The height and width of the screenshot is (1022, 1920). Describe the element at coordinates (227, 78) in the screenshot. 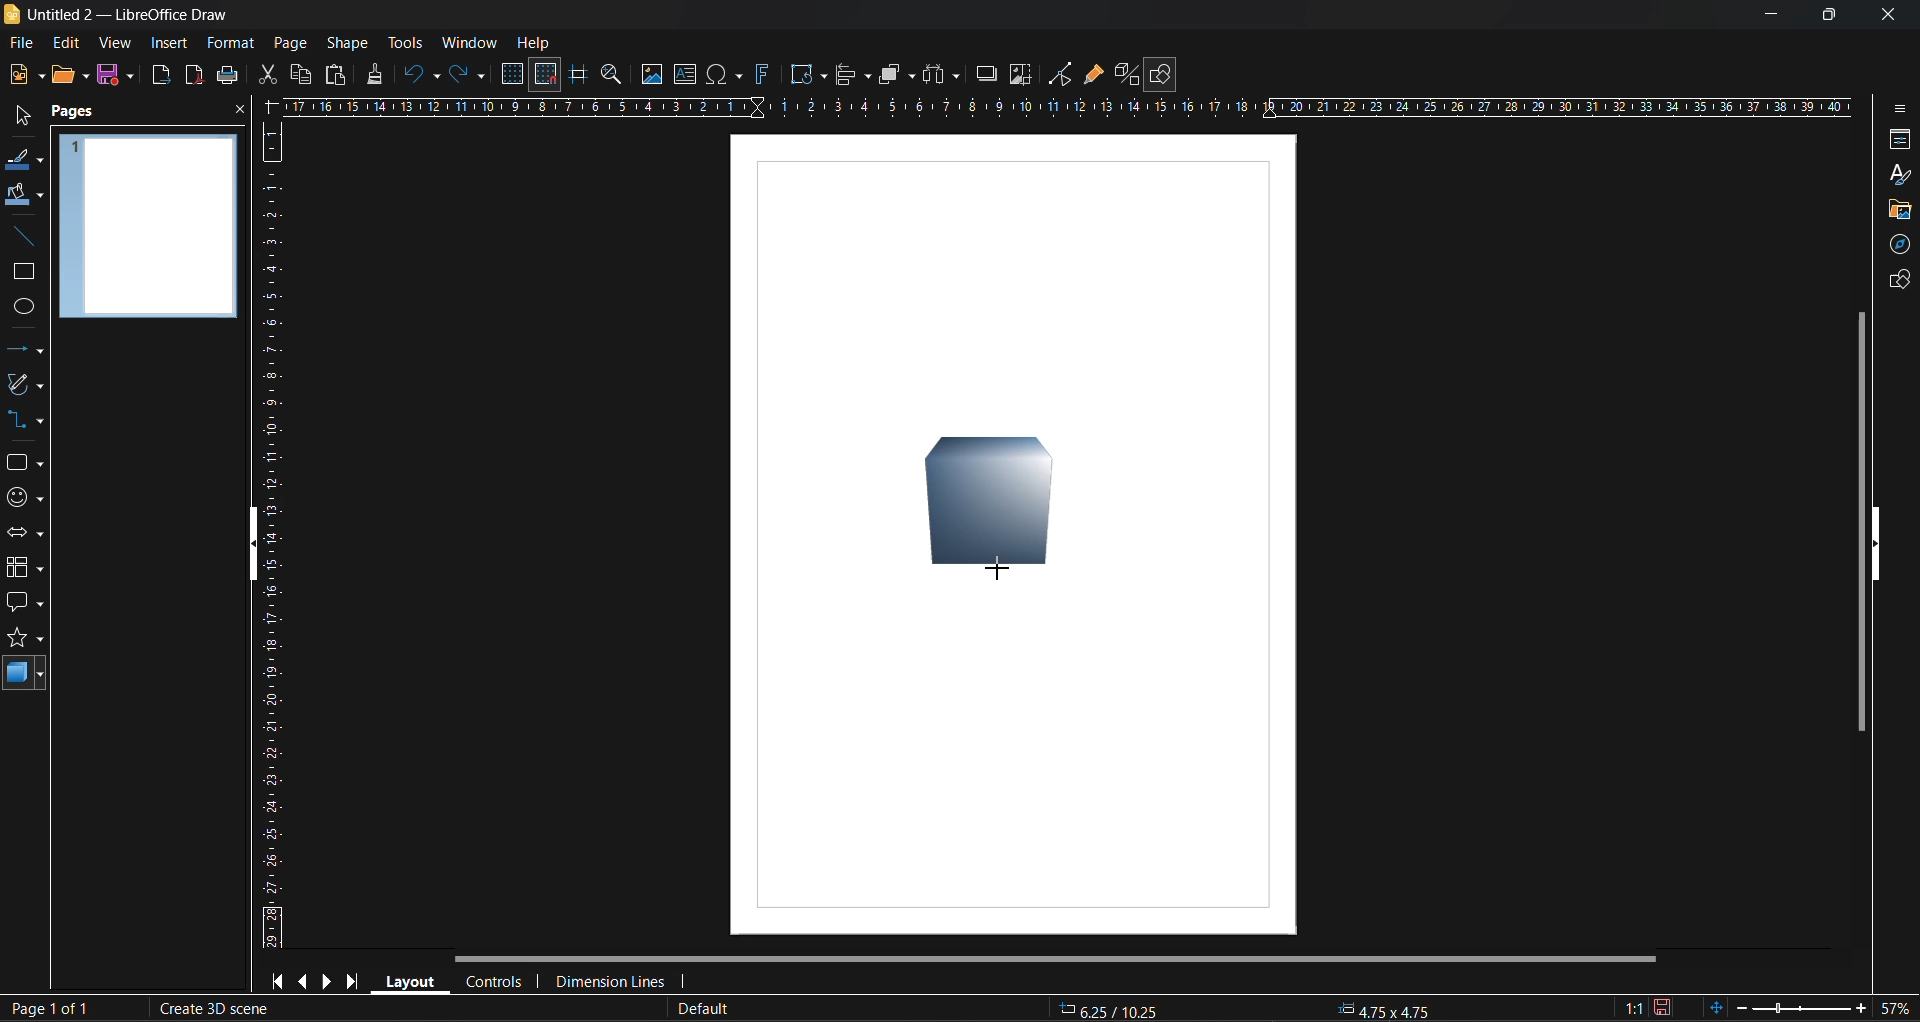

I see `print` at that location.